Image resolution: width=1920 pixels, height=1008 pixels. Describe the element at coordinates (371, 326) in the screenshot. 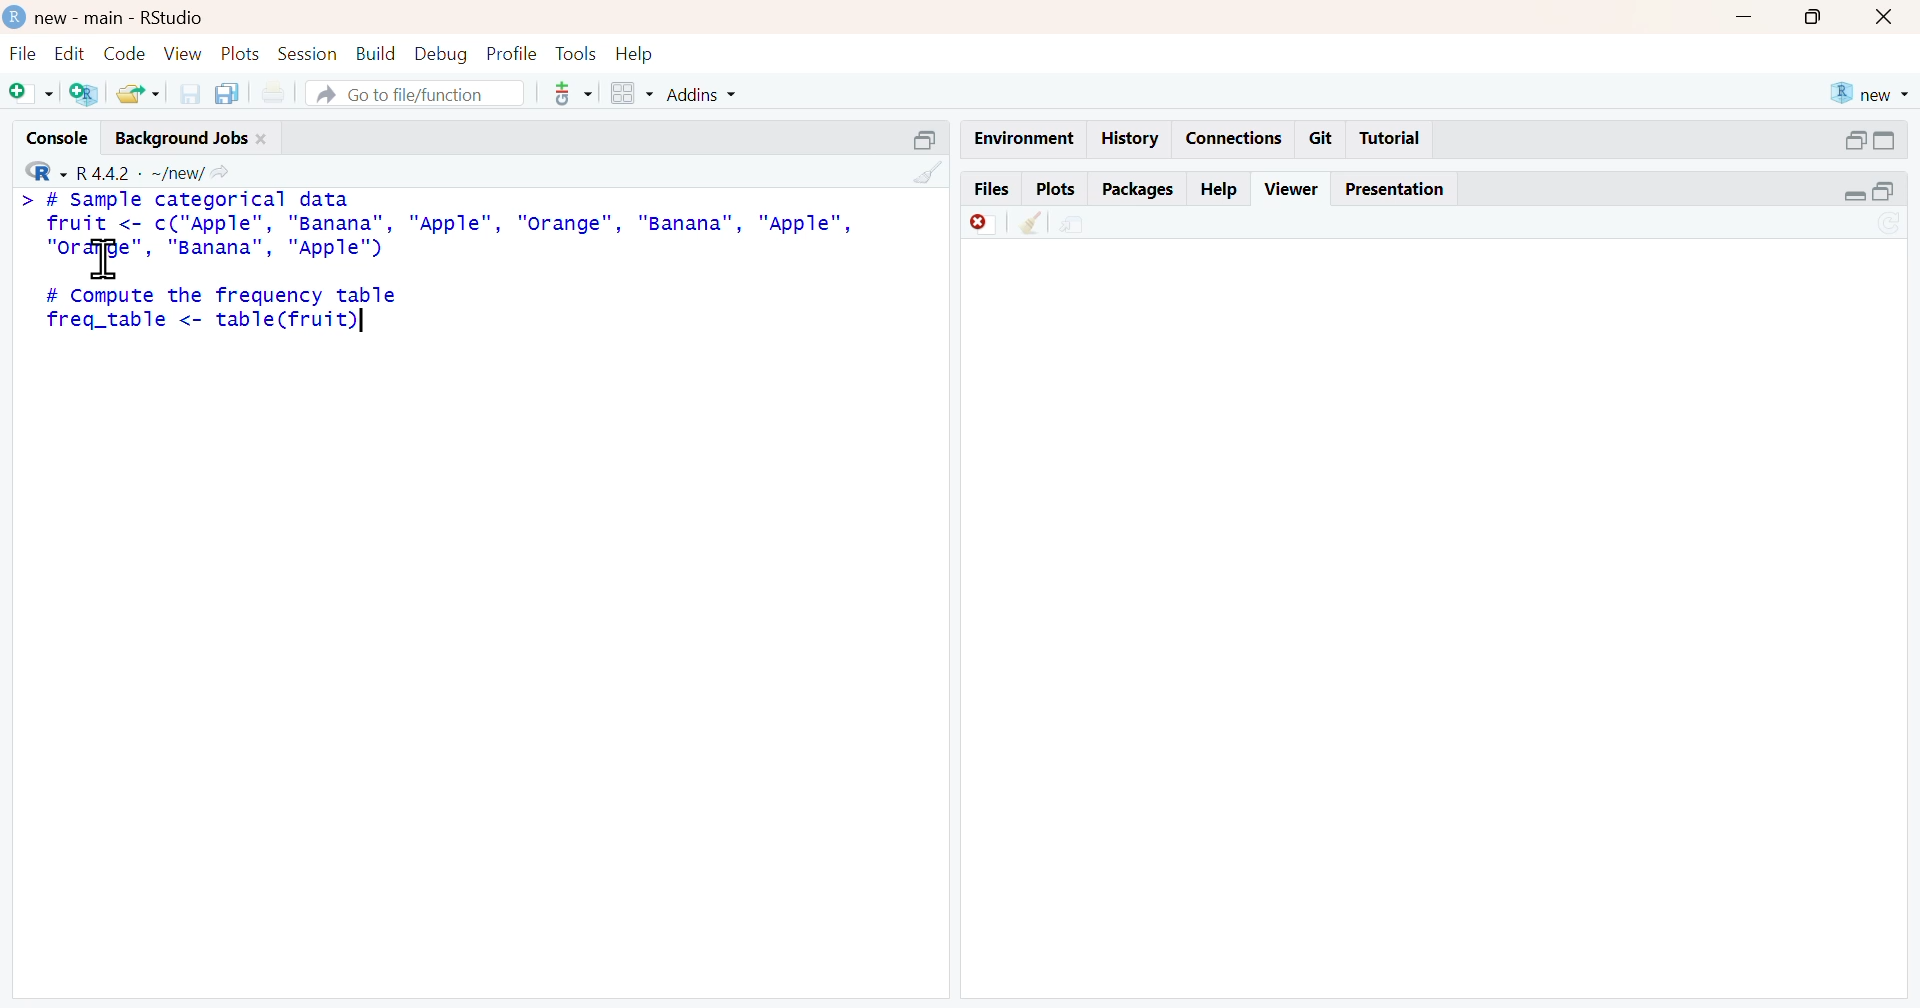

I see `text cursor` at that location.